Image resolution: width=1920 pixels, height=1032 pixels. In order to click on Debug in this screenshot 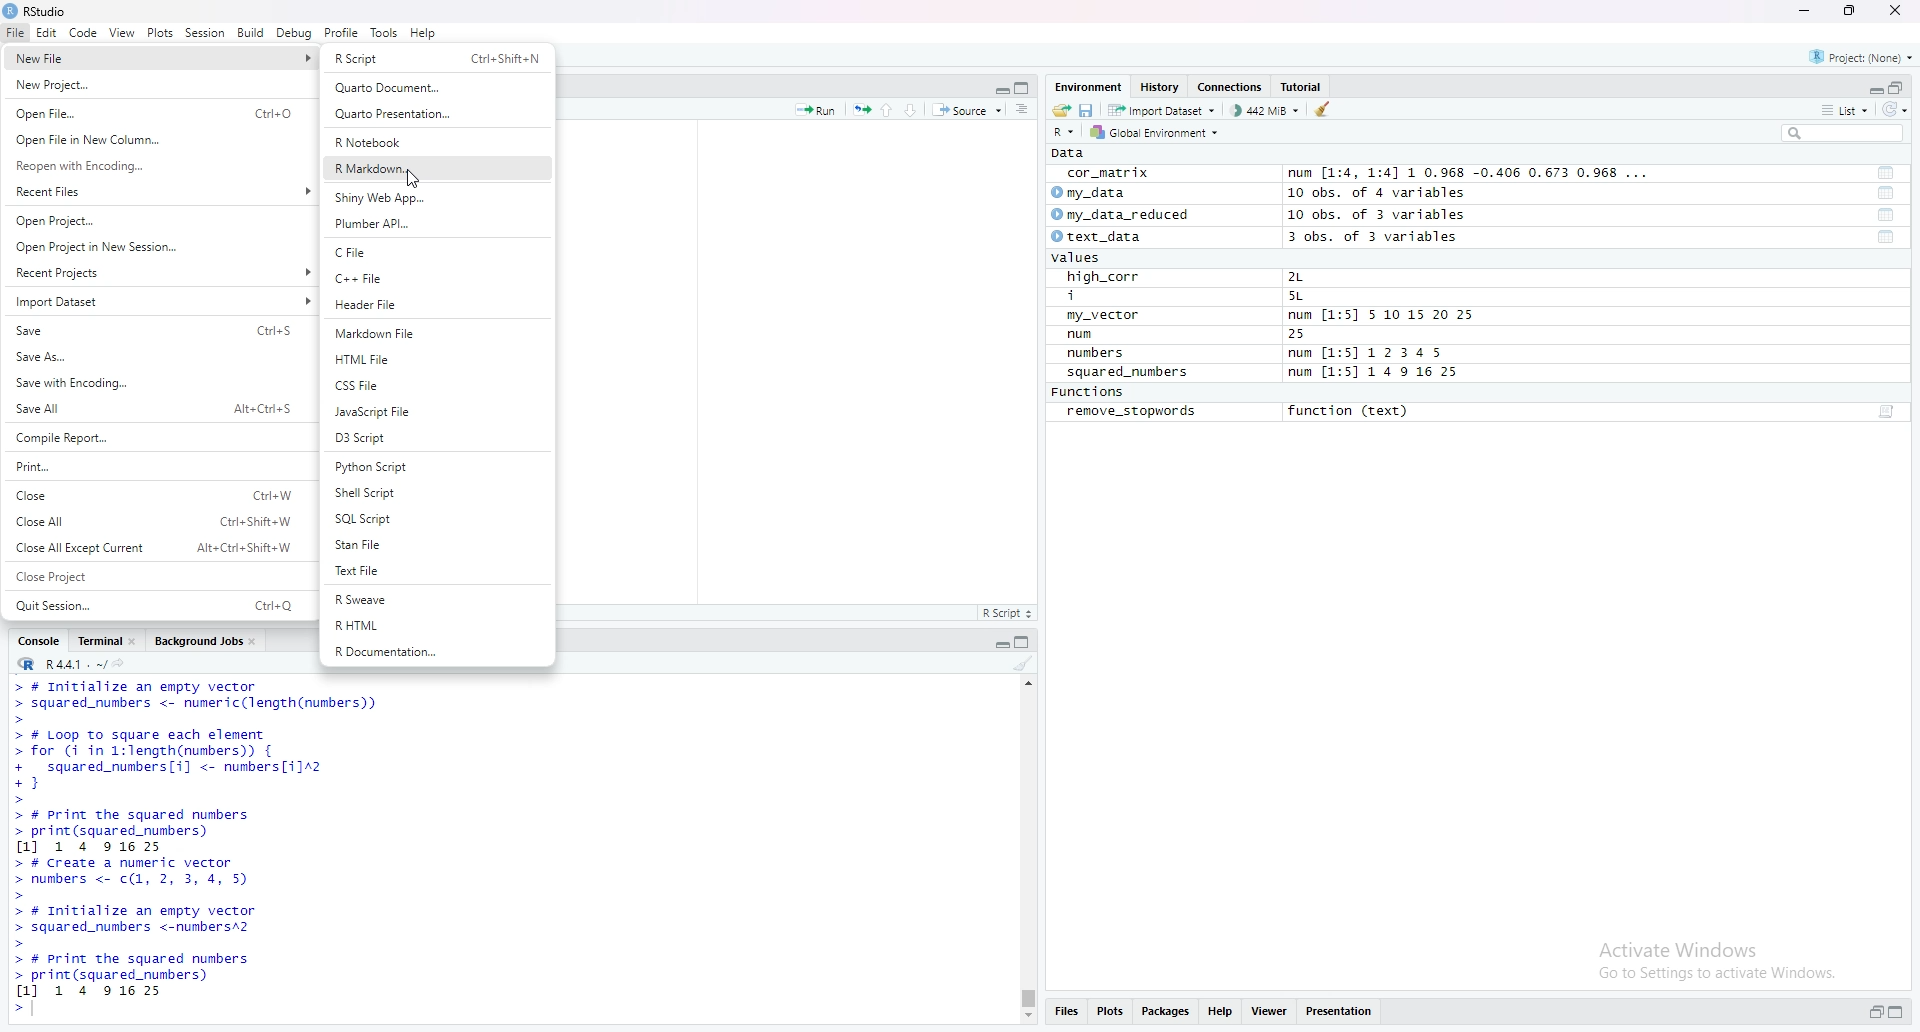, I will do `click(294, 34)`.